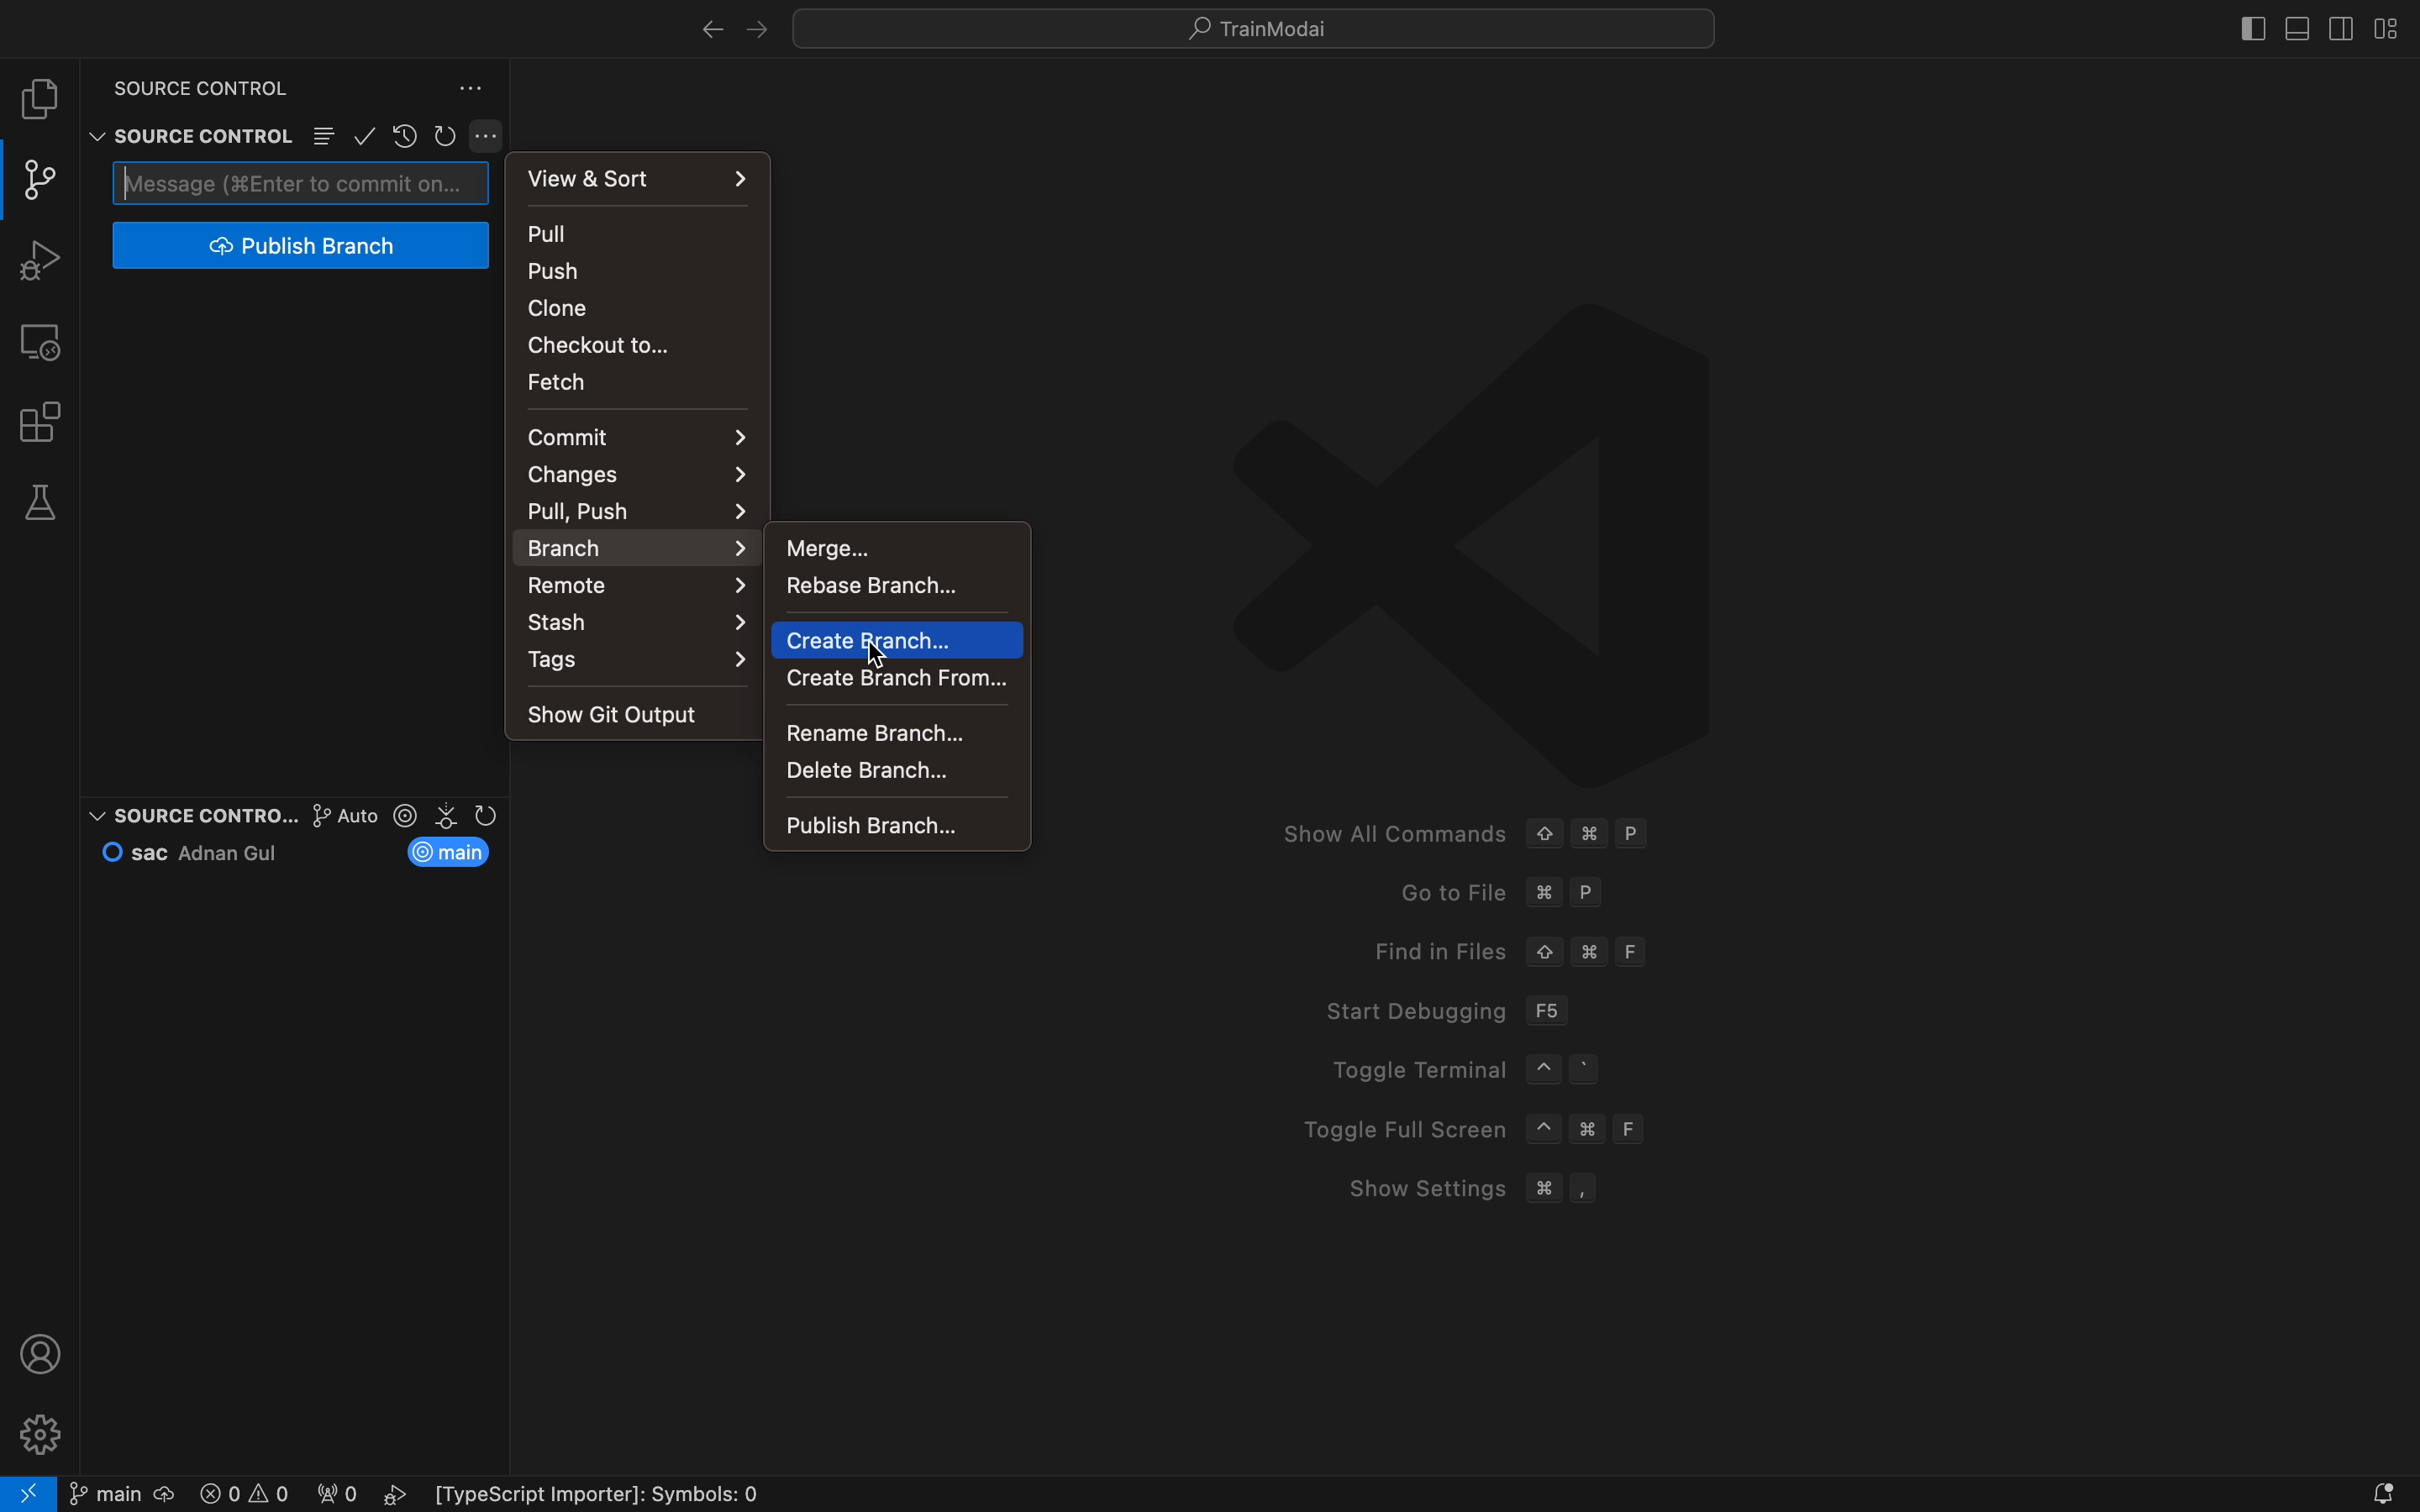  What do you see at coordinates (622, 381) in the screenshot?
I see `fetch ` at bounding box center [622, 381].